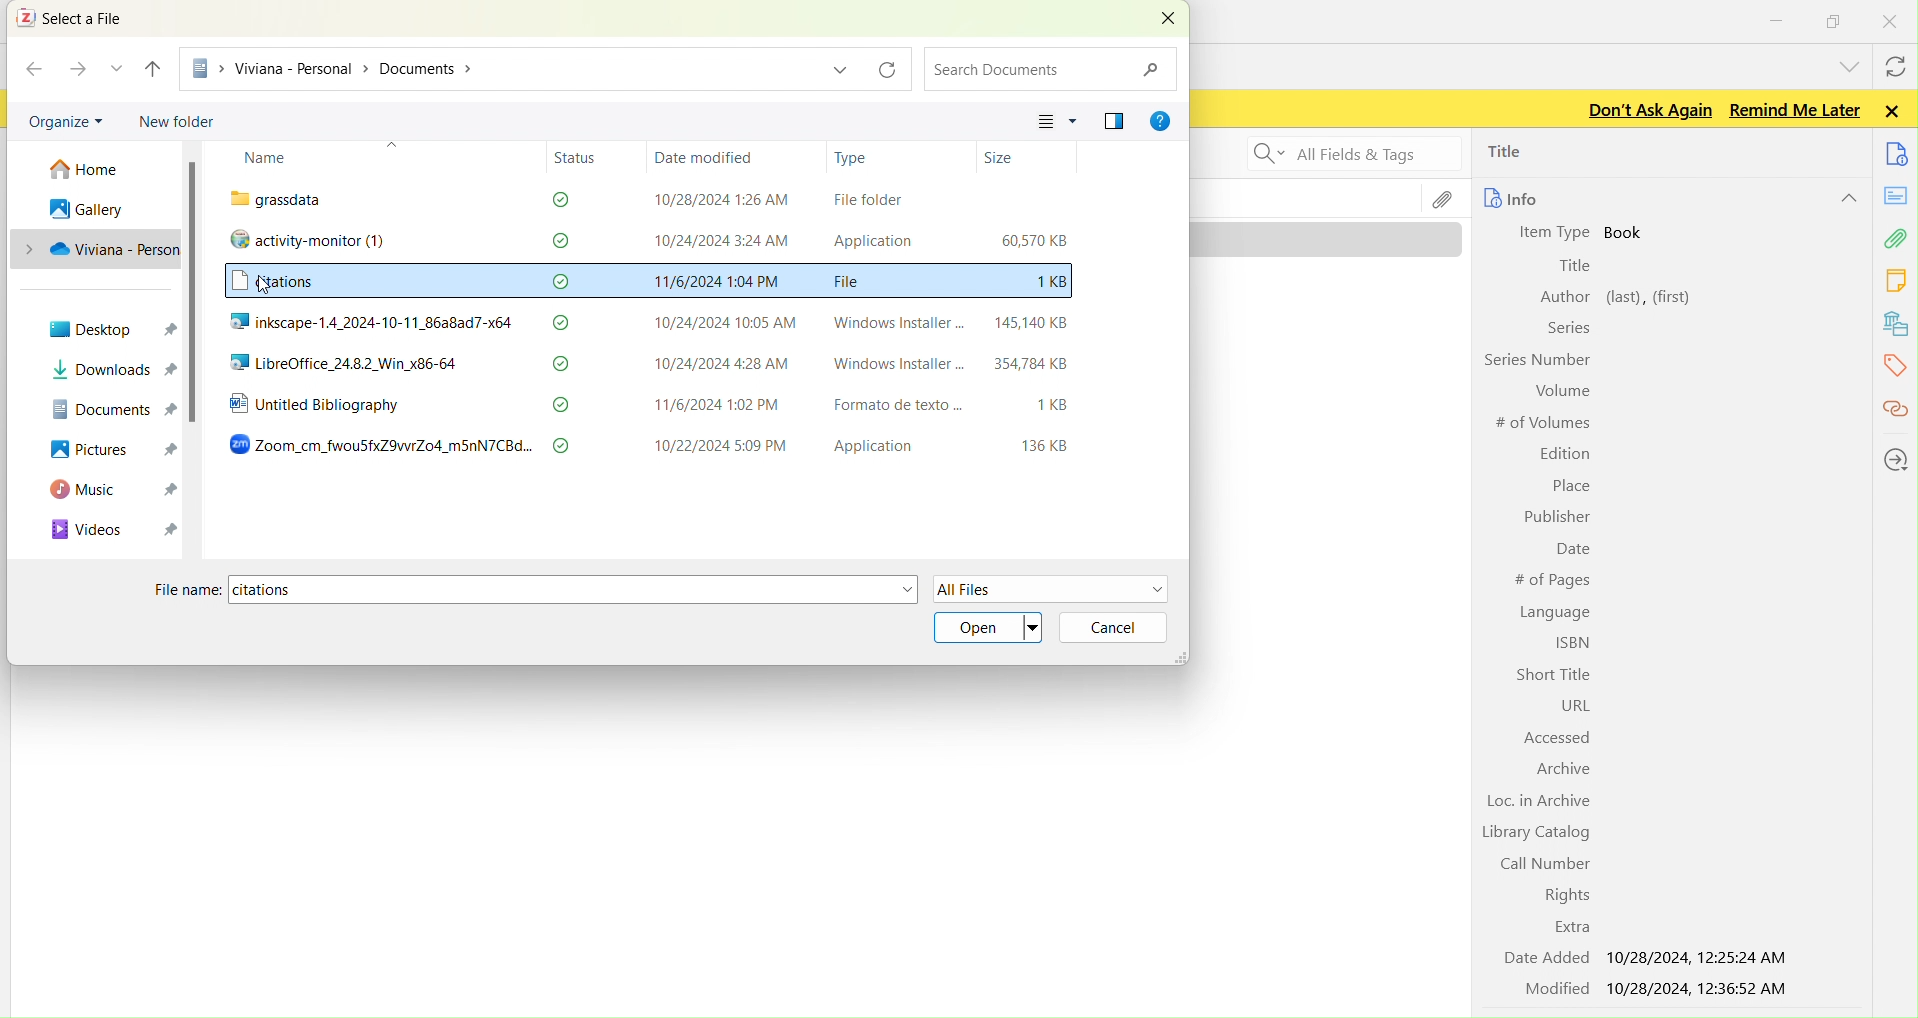 The width and height of the screenshot is (1918, 1018). I want to click on 60,570 KB, so click(1031, 239).